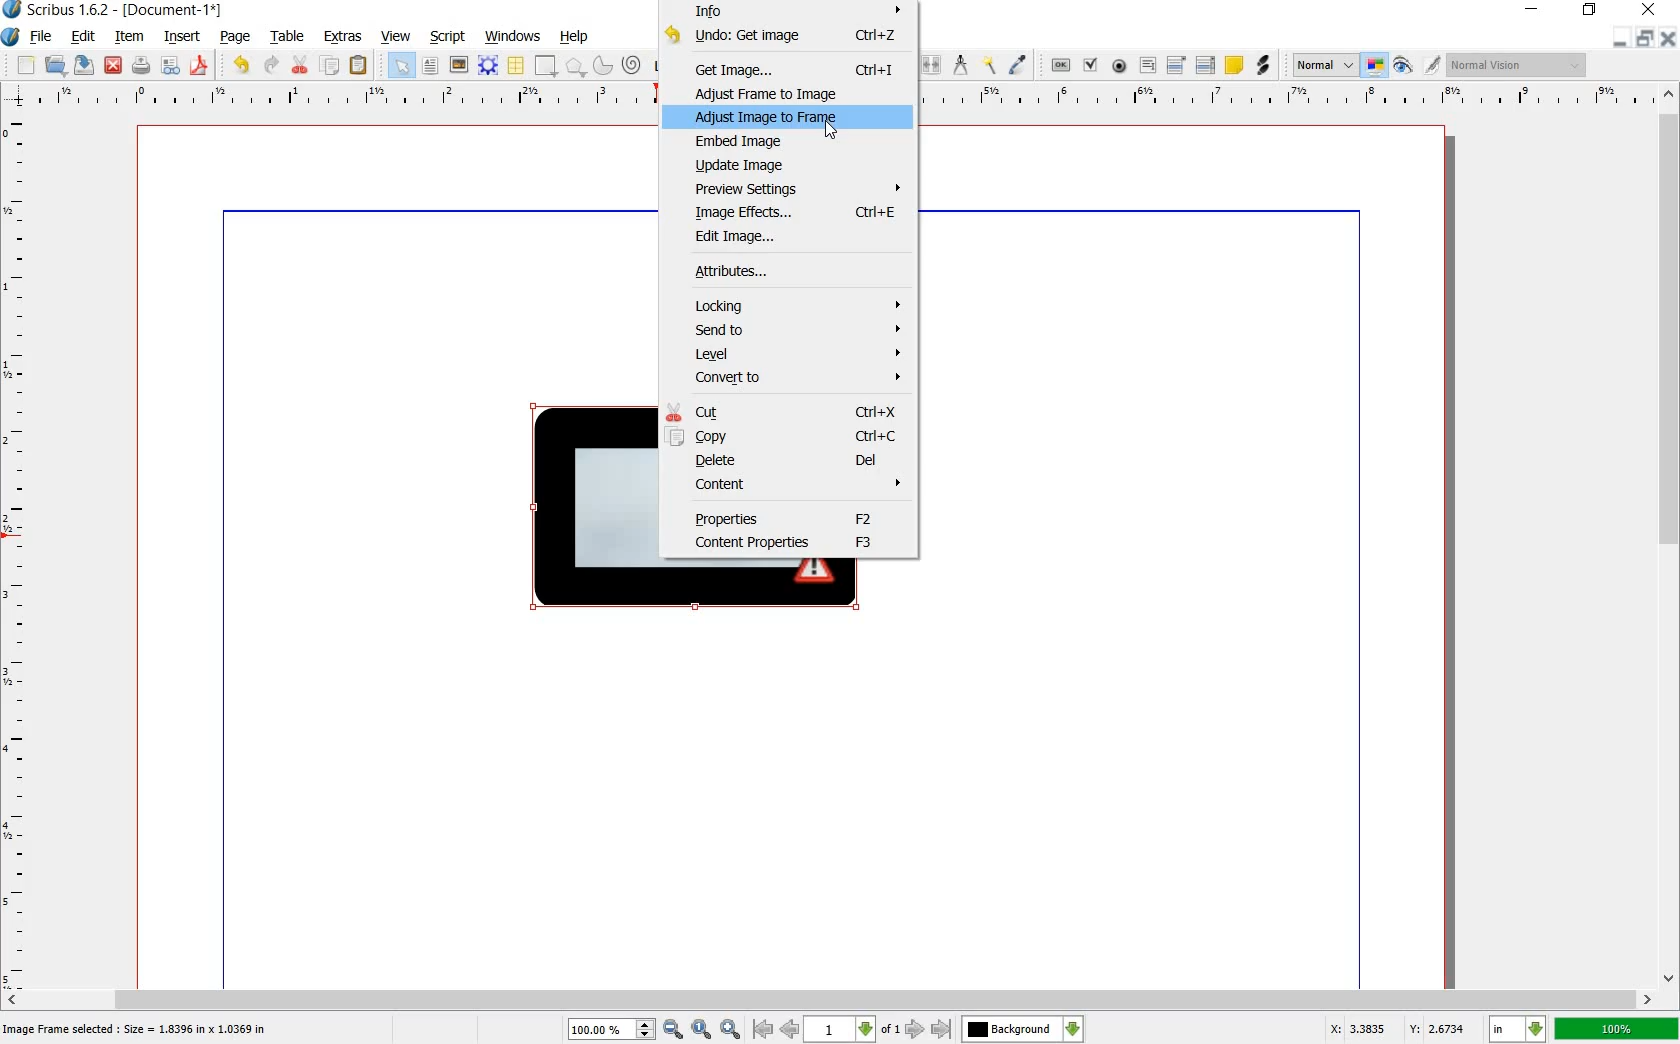 This screenshot has height=1044, width=1680. Describe the element at coordinates (759, 273) in the screenshot. I see `attributes` at that location.